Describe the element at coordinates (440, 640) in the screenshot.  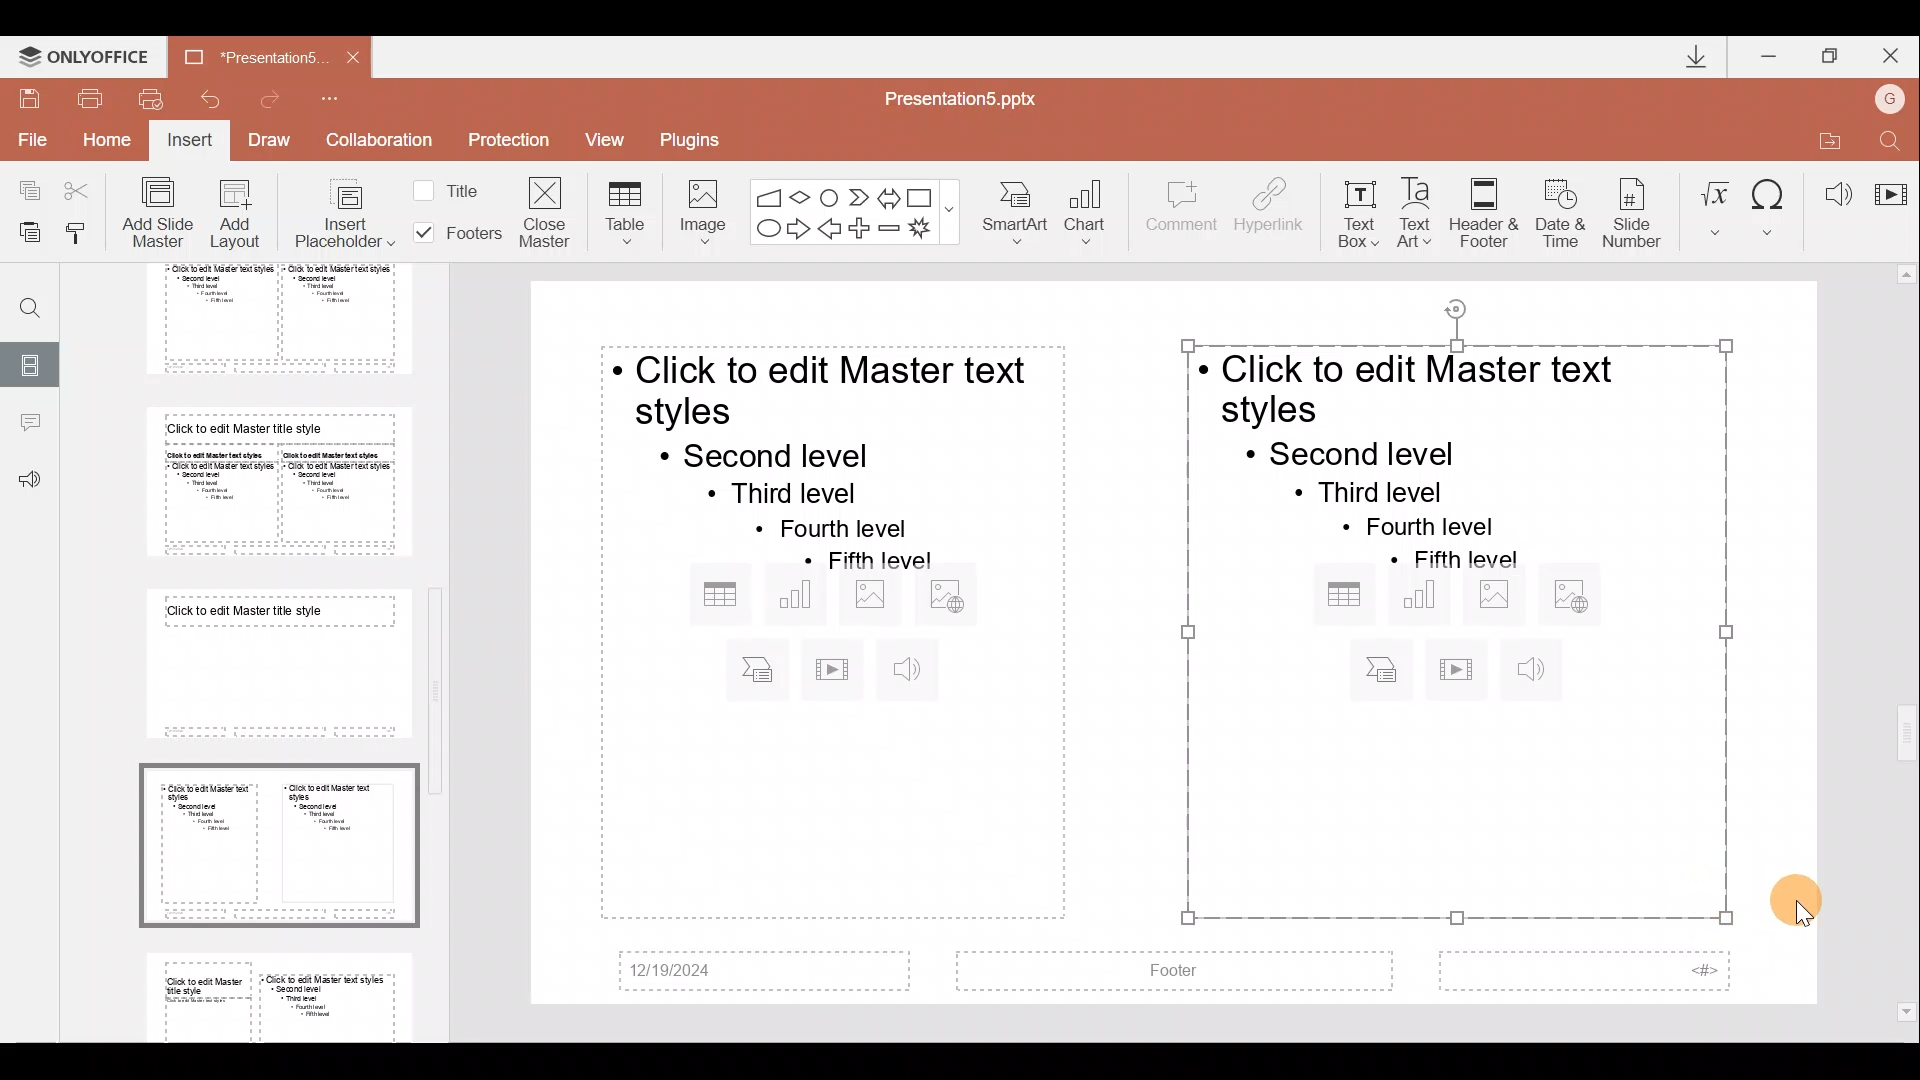
I see `Scroll bar` at that location.